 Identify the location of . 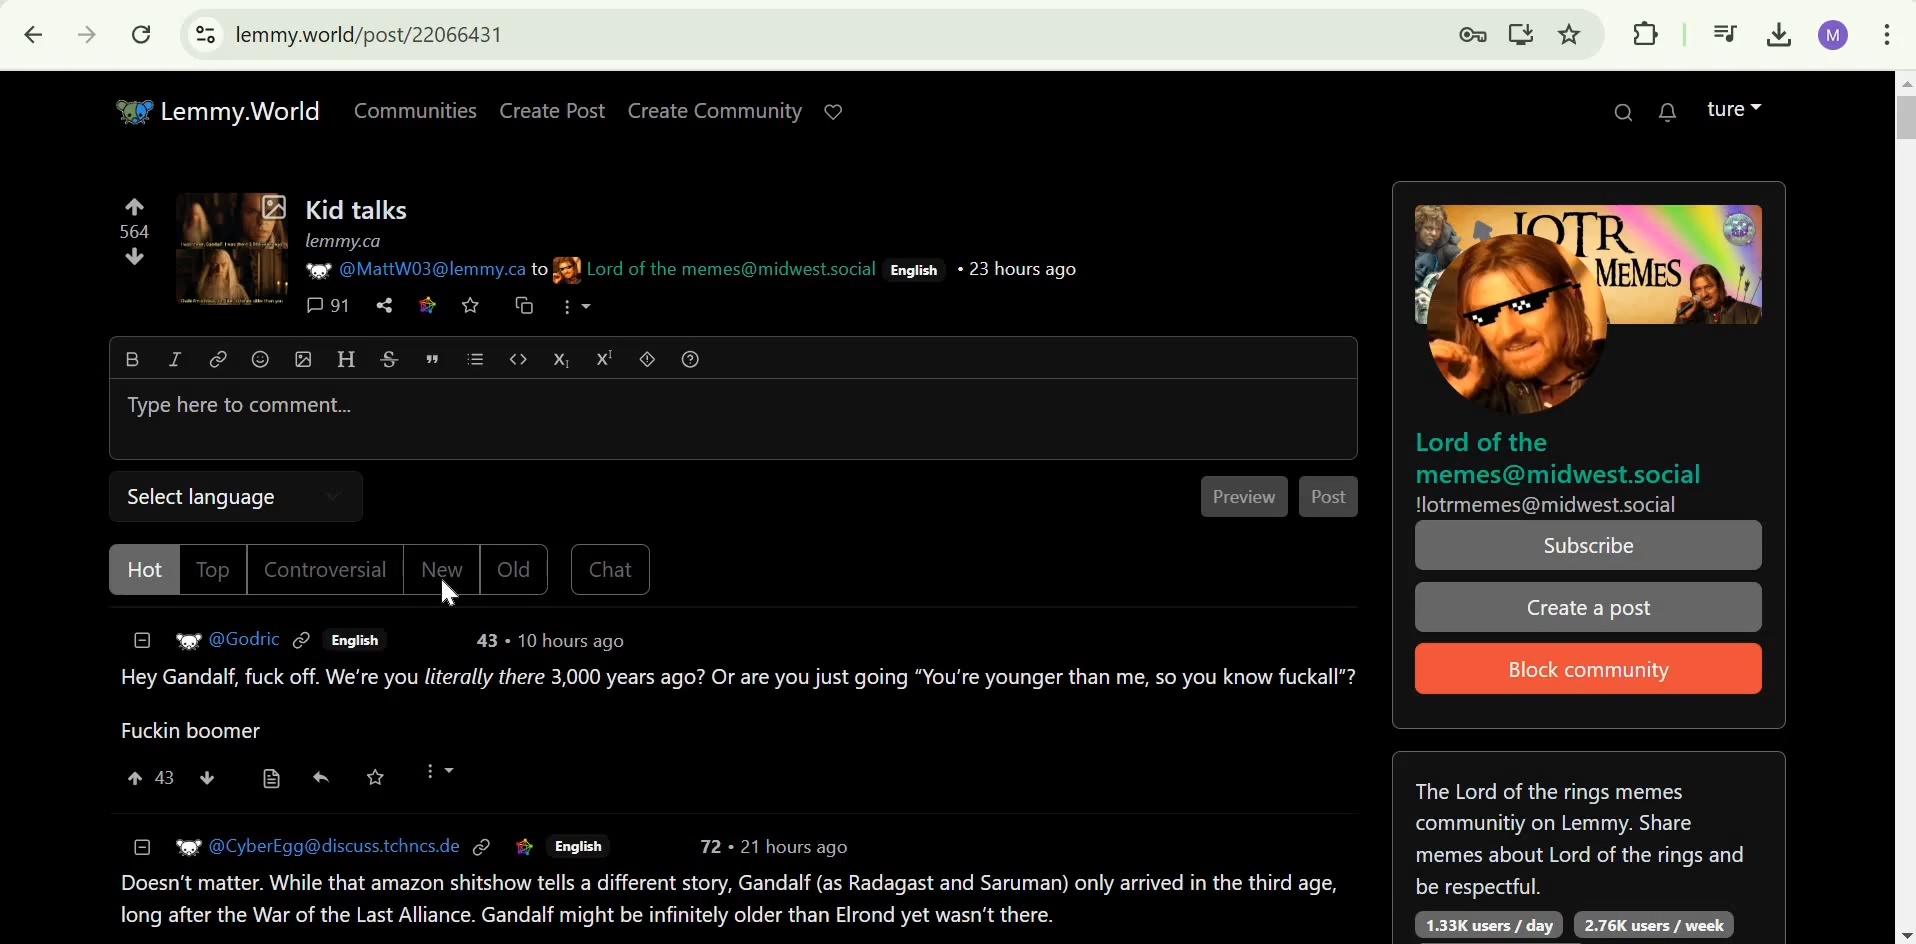
(1588, 313).